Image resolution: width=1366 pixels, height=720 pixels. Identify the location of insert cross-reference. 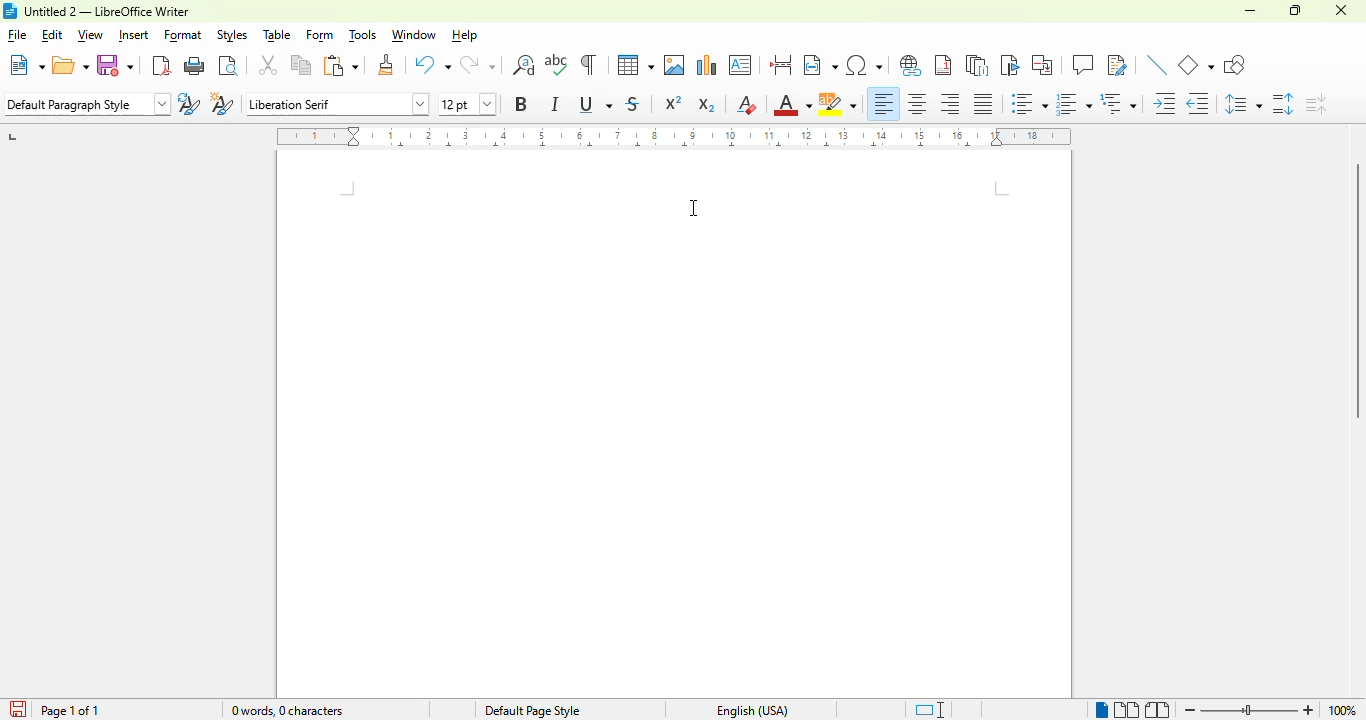
(1041, 65).